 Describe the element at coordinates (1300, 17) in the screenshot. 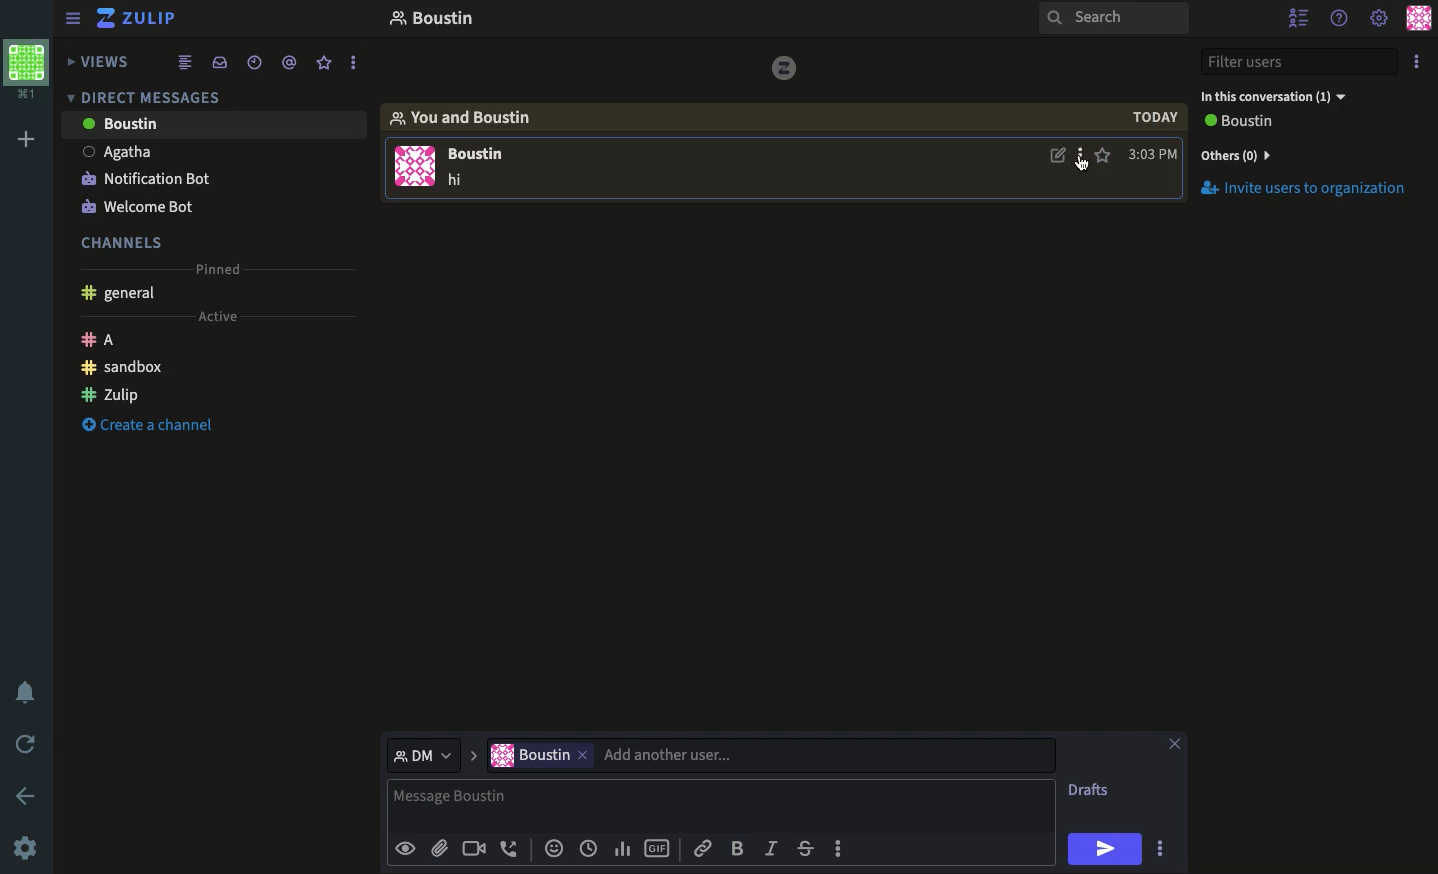

I see `Hide users list` at that location.